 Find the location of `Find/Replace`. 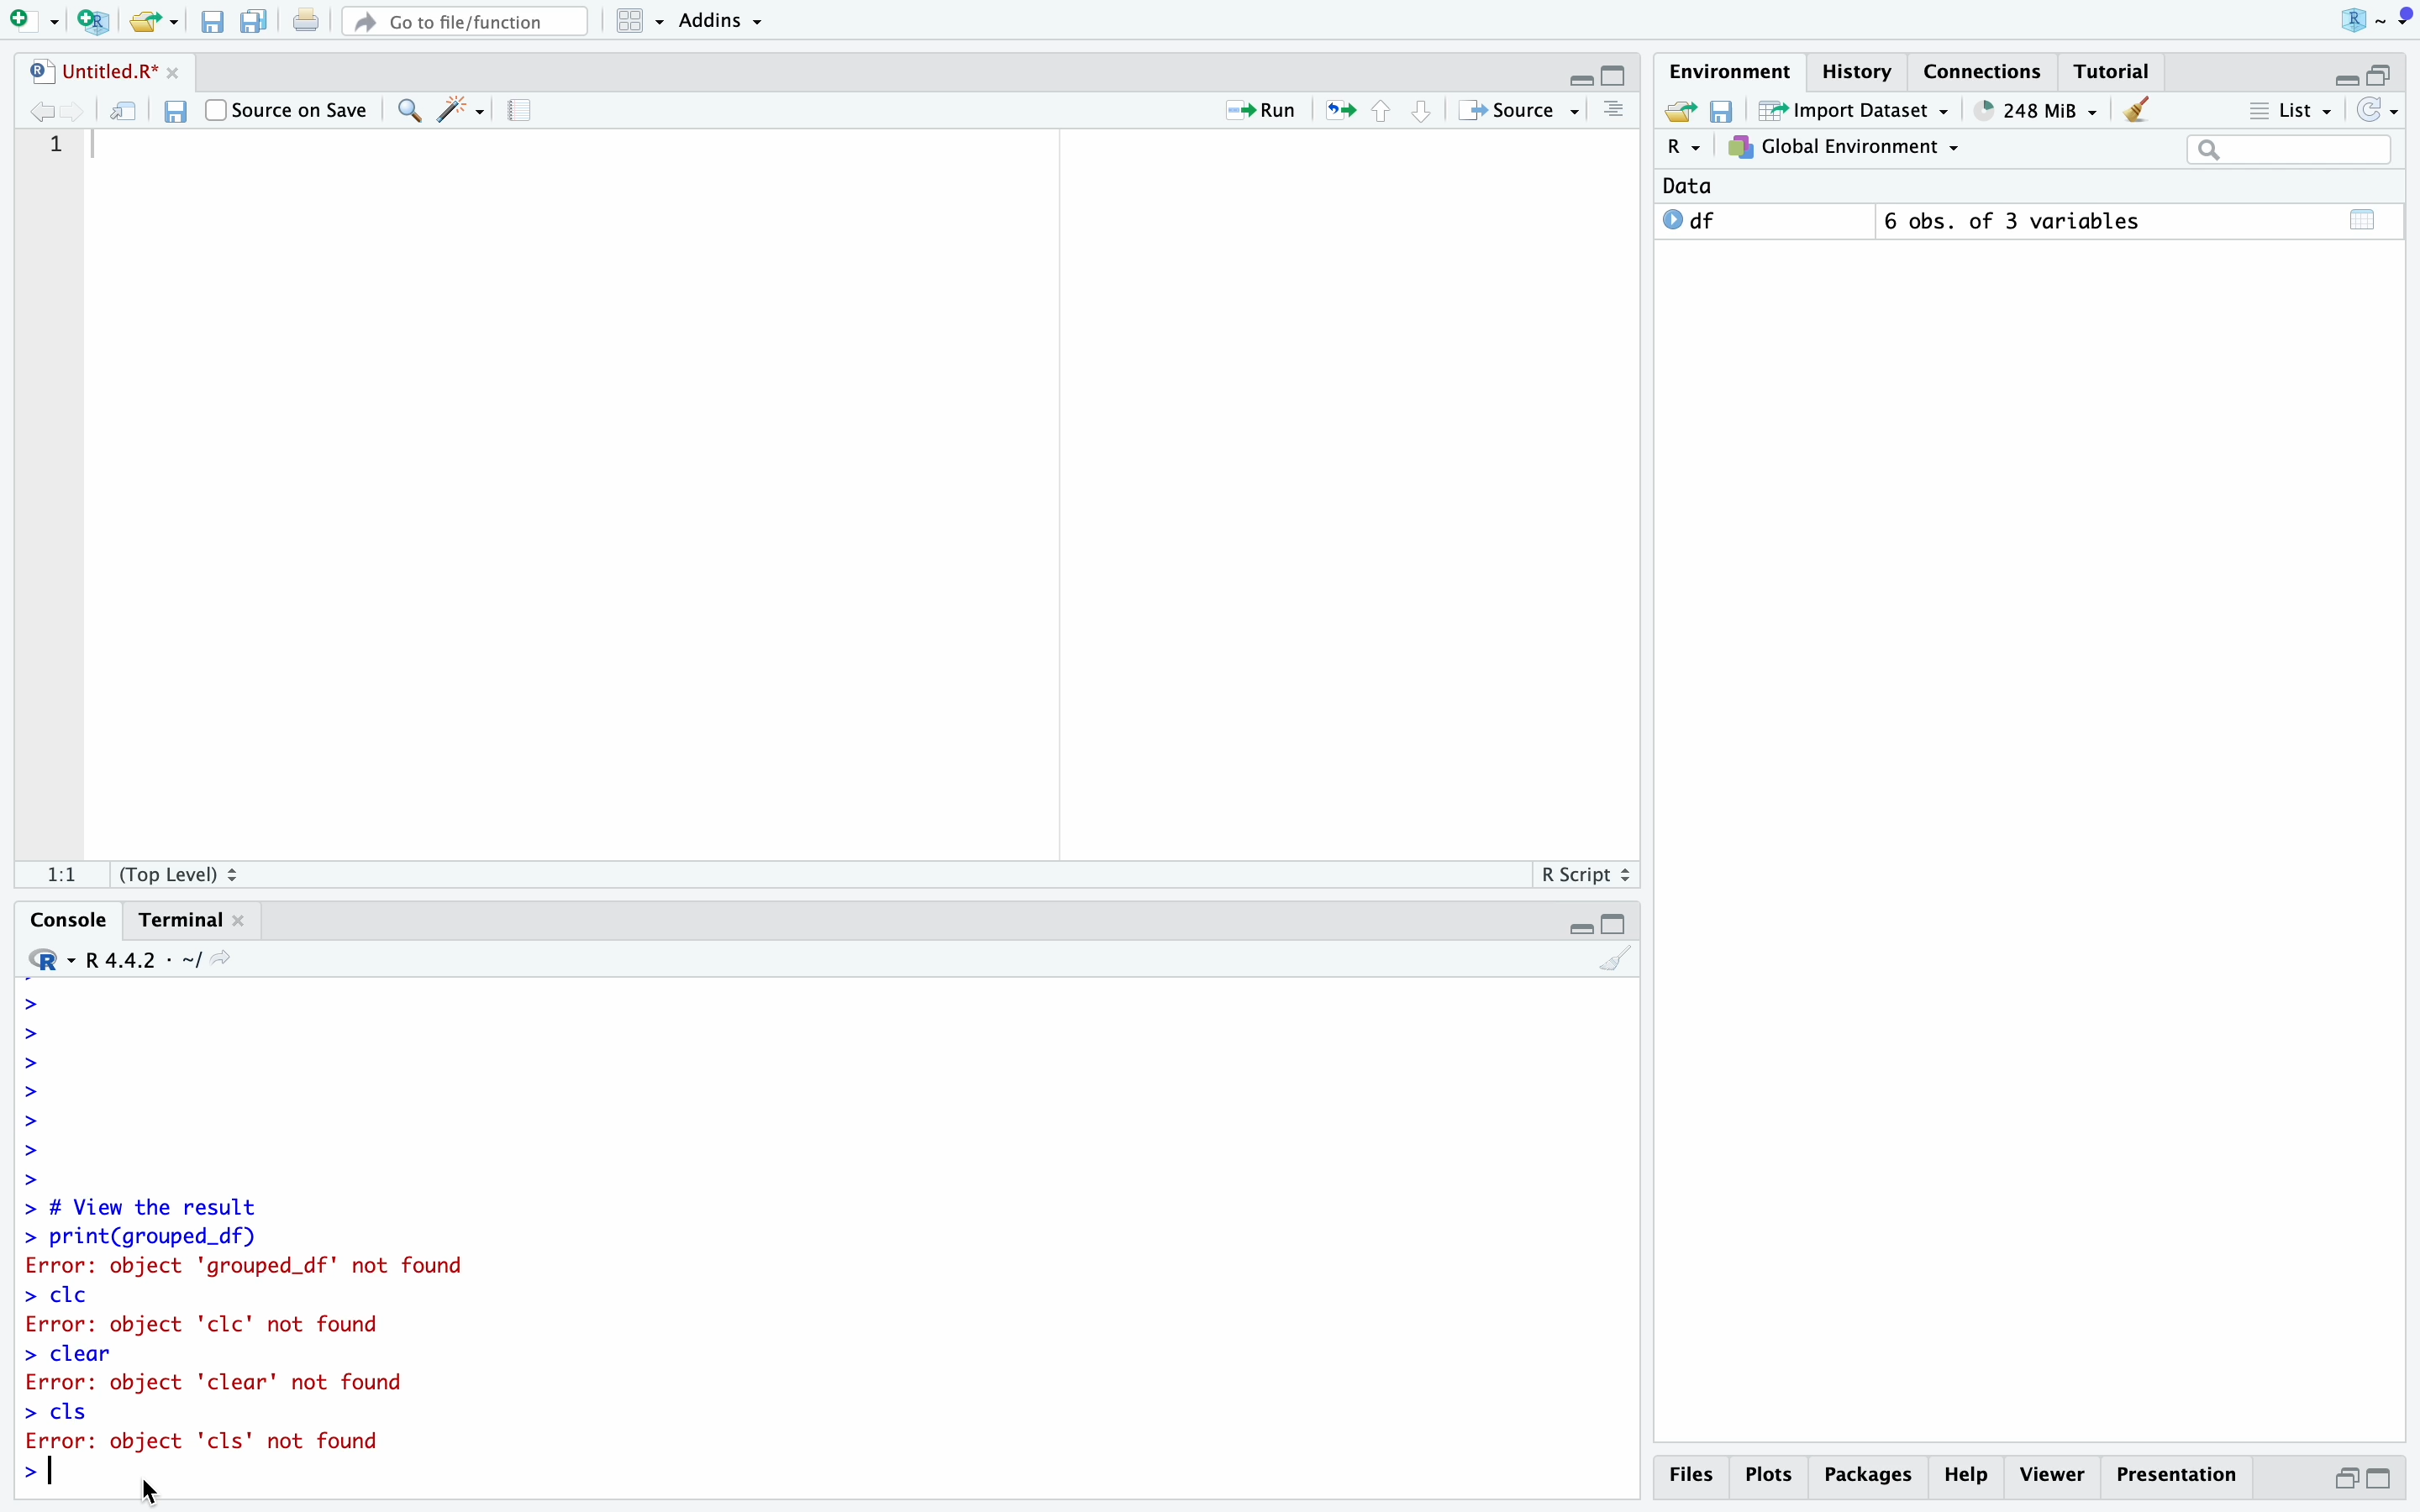

Find/Replace is located at coordinates (409, 111).